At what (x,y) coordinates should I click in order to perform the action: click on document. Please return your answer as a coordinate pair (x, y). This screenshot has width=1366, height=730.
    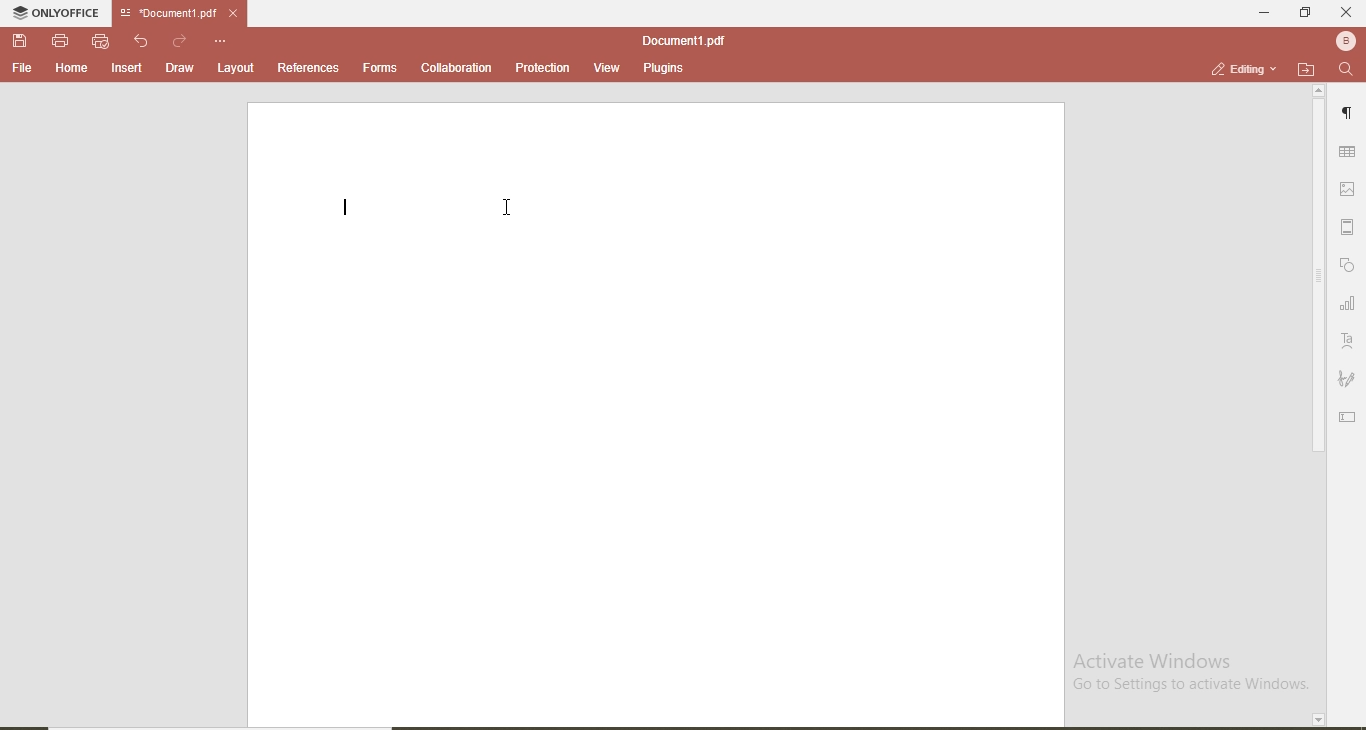
    Looking at the image, I should click on (655, 416).